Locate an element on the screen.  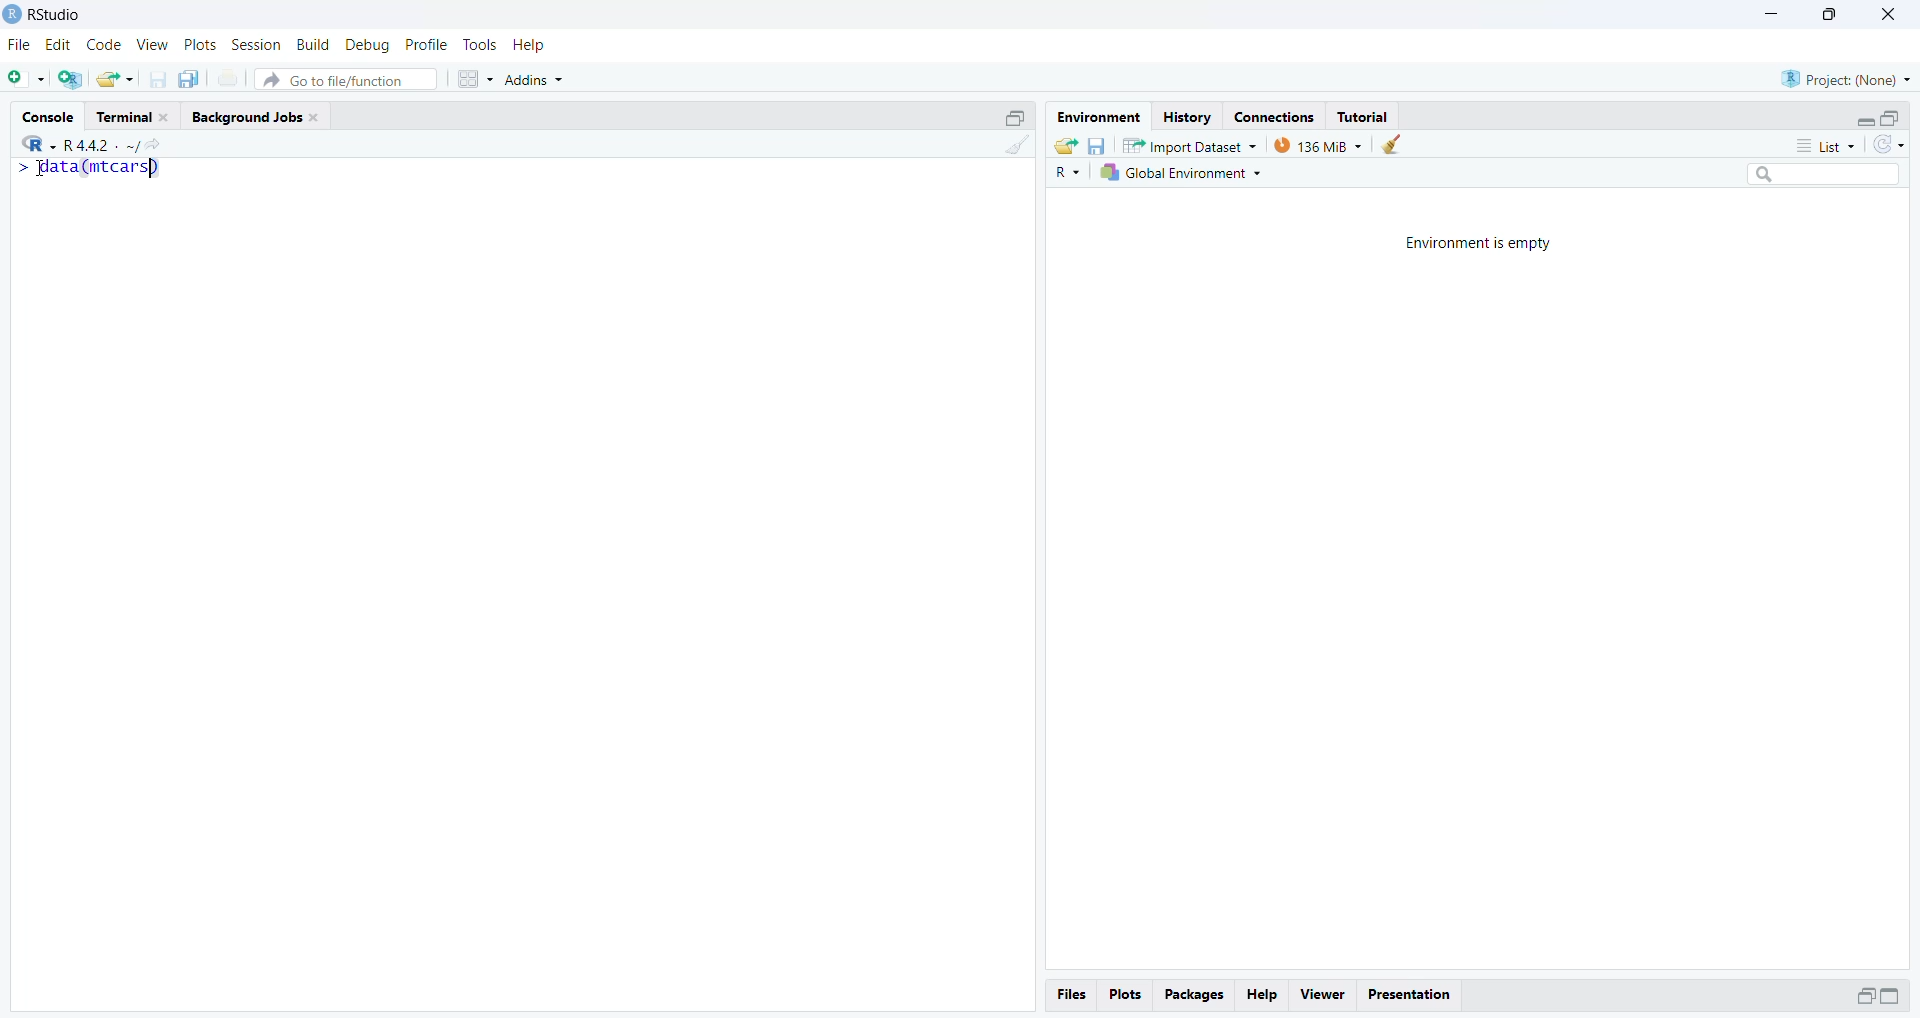
Import Dataset is located at coordinates (1190, 145).